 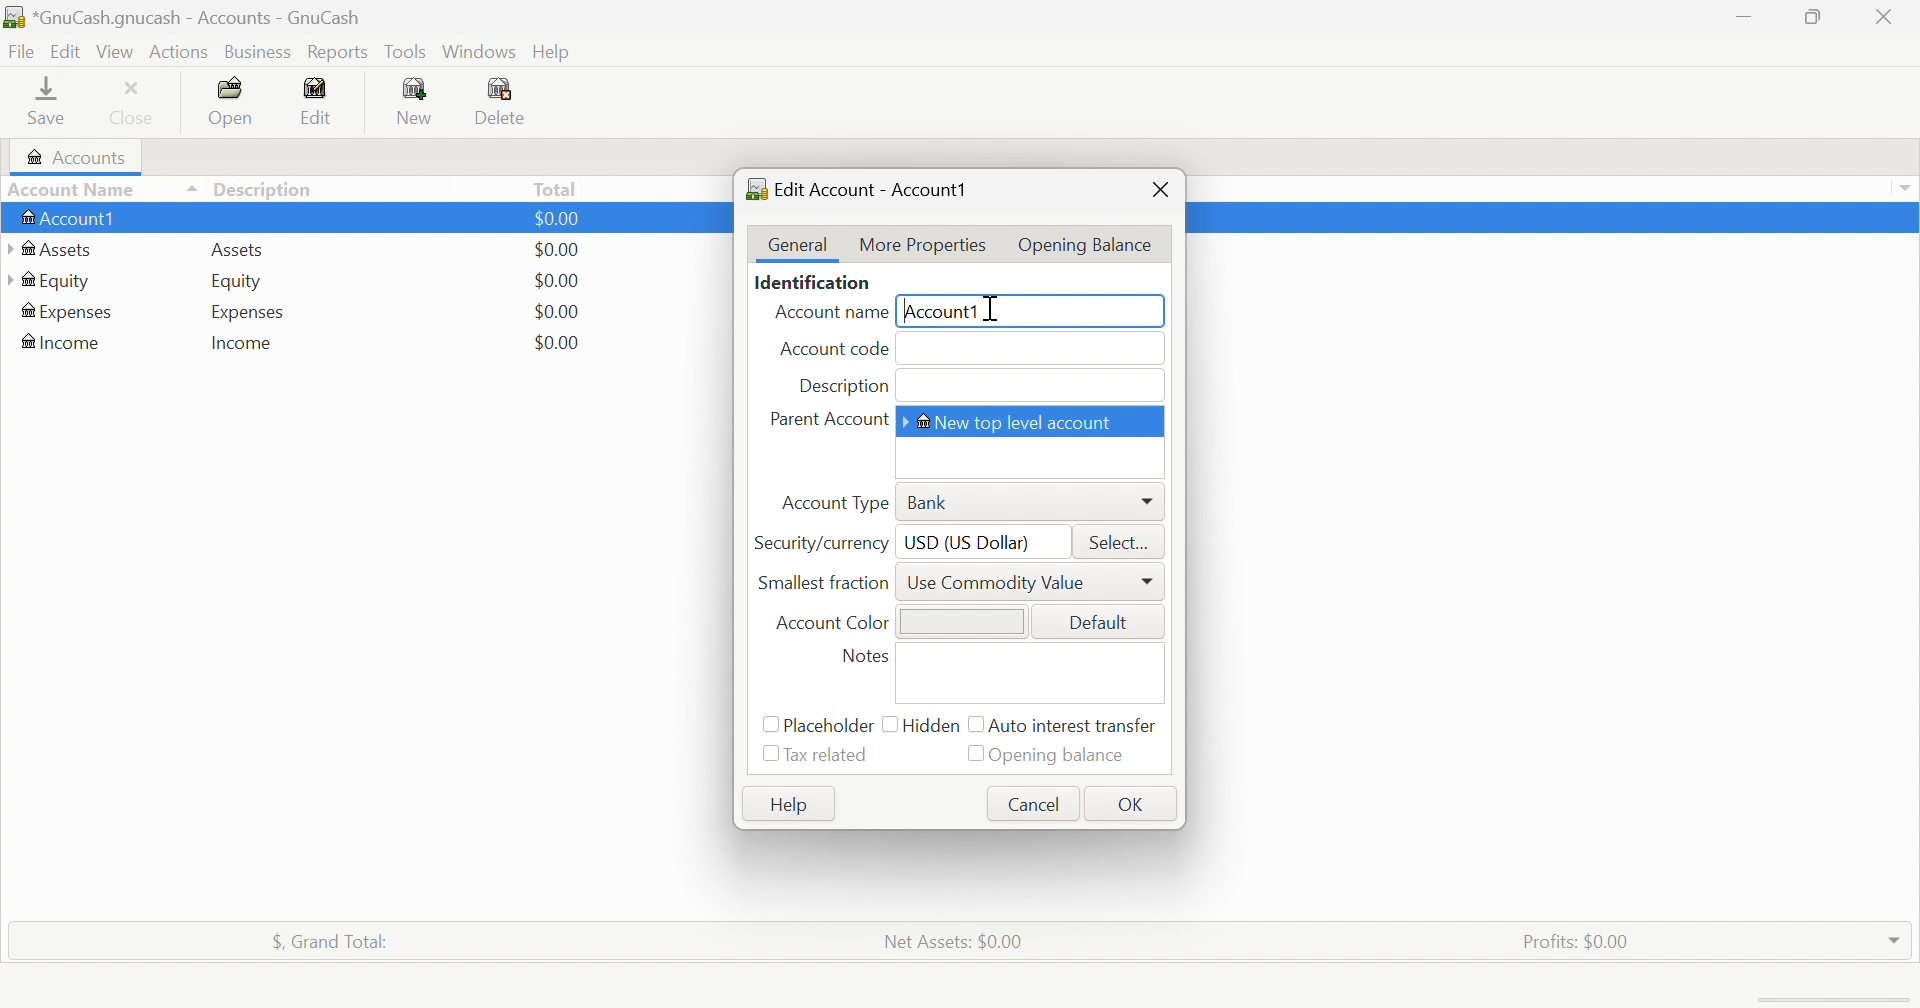 I want to click on $0.00, so click(x=557, y=217).